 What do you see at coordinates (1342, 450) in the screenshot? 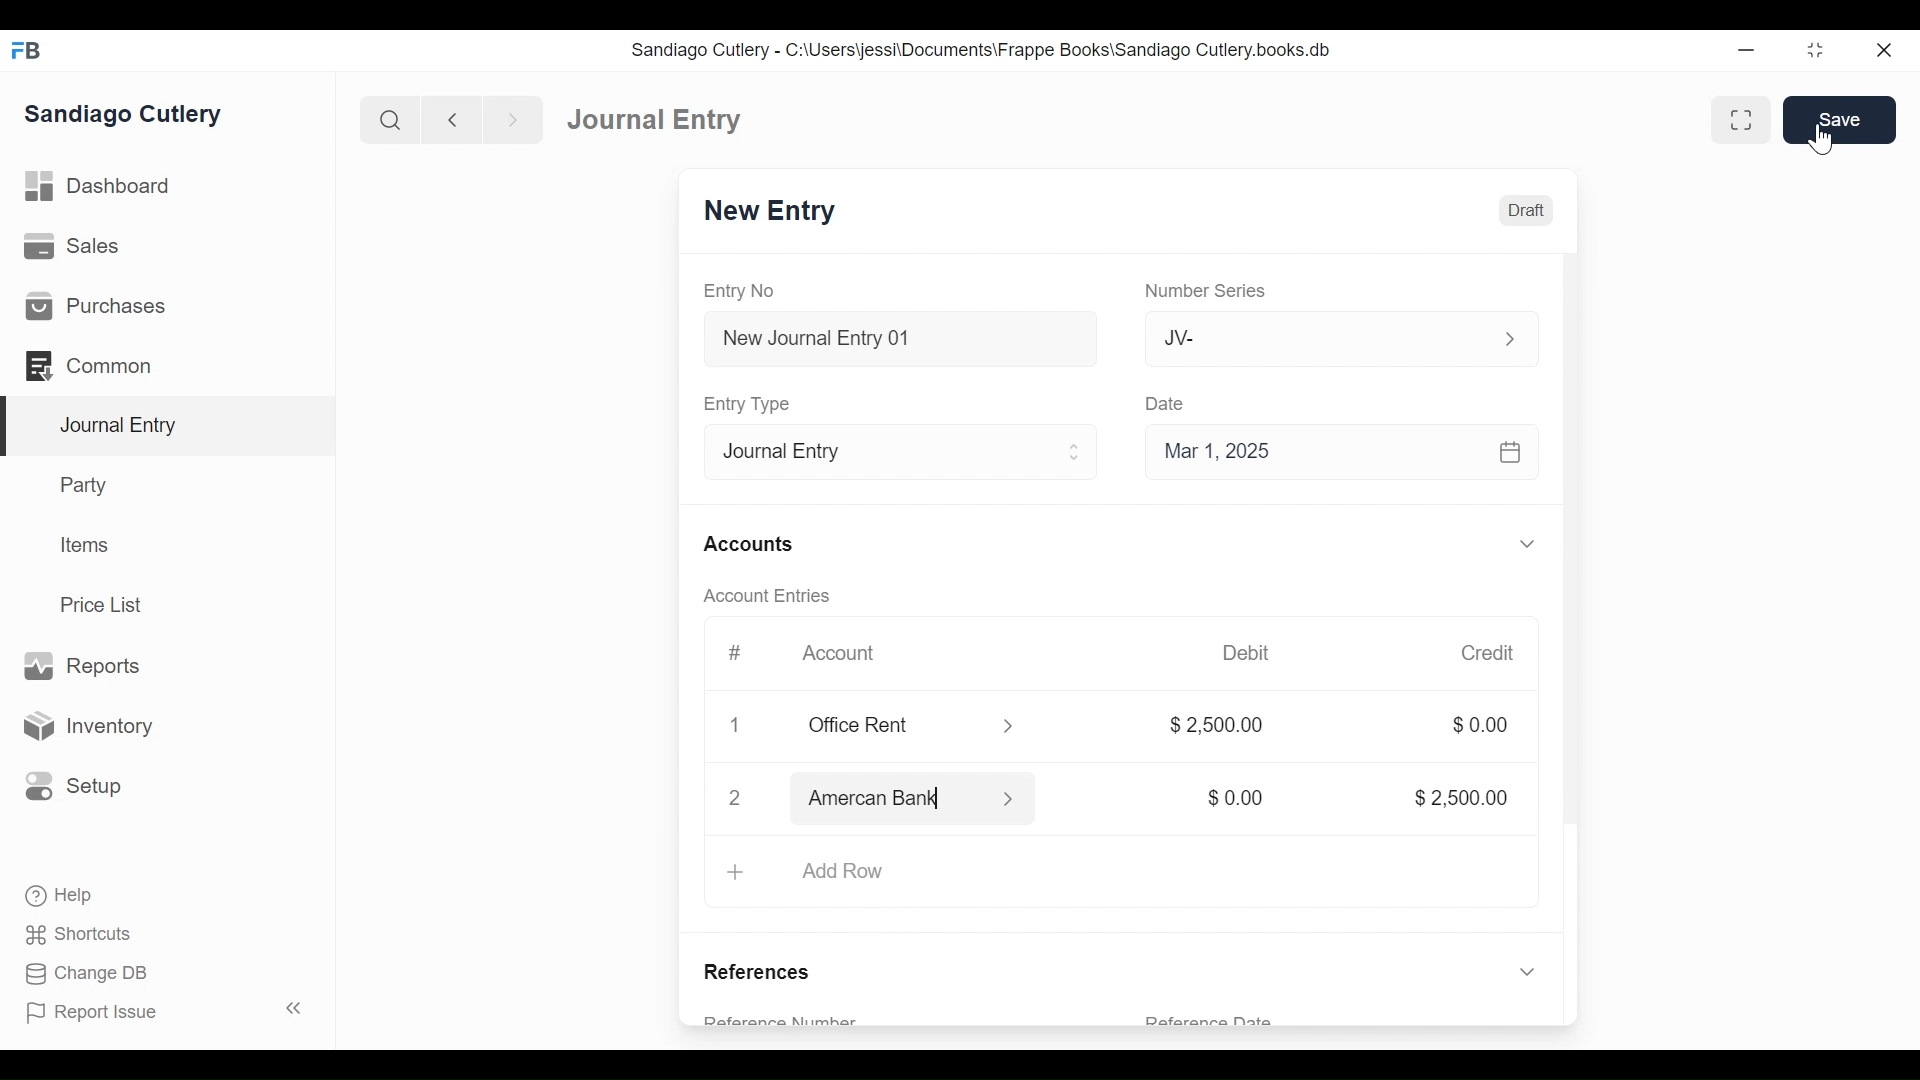
I see `Mar 1, 2025` at bounding box center [1342, 450].